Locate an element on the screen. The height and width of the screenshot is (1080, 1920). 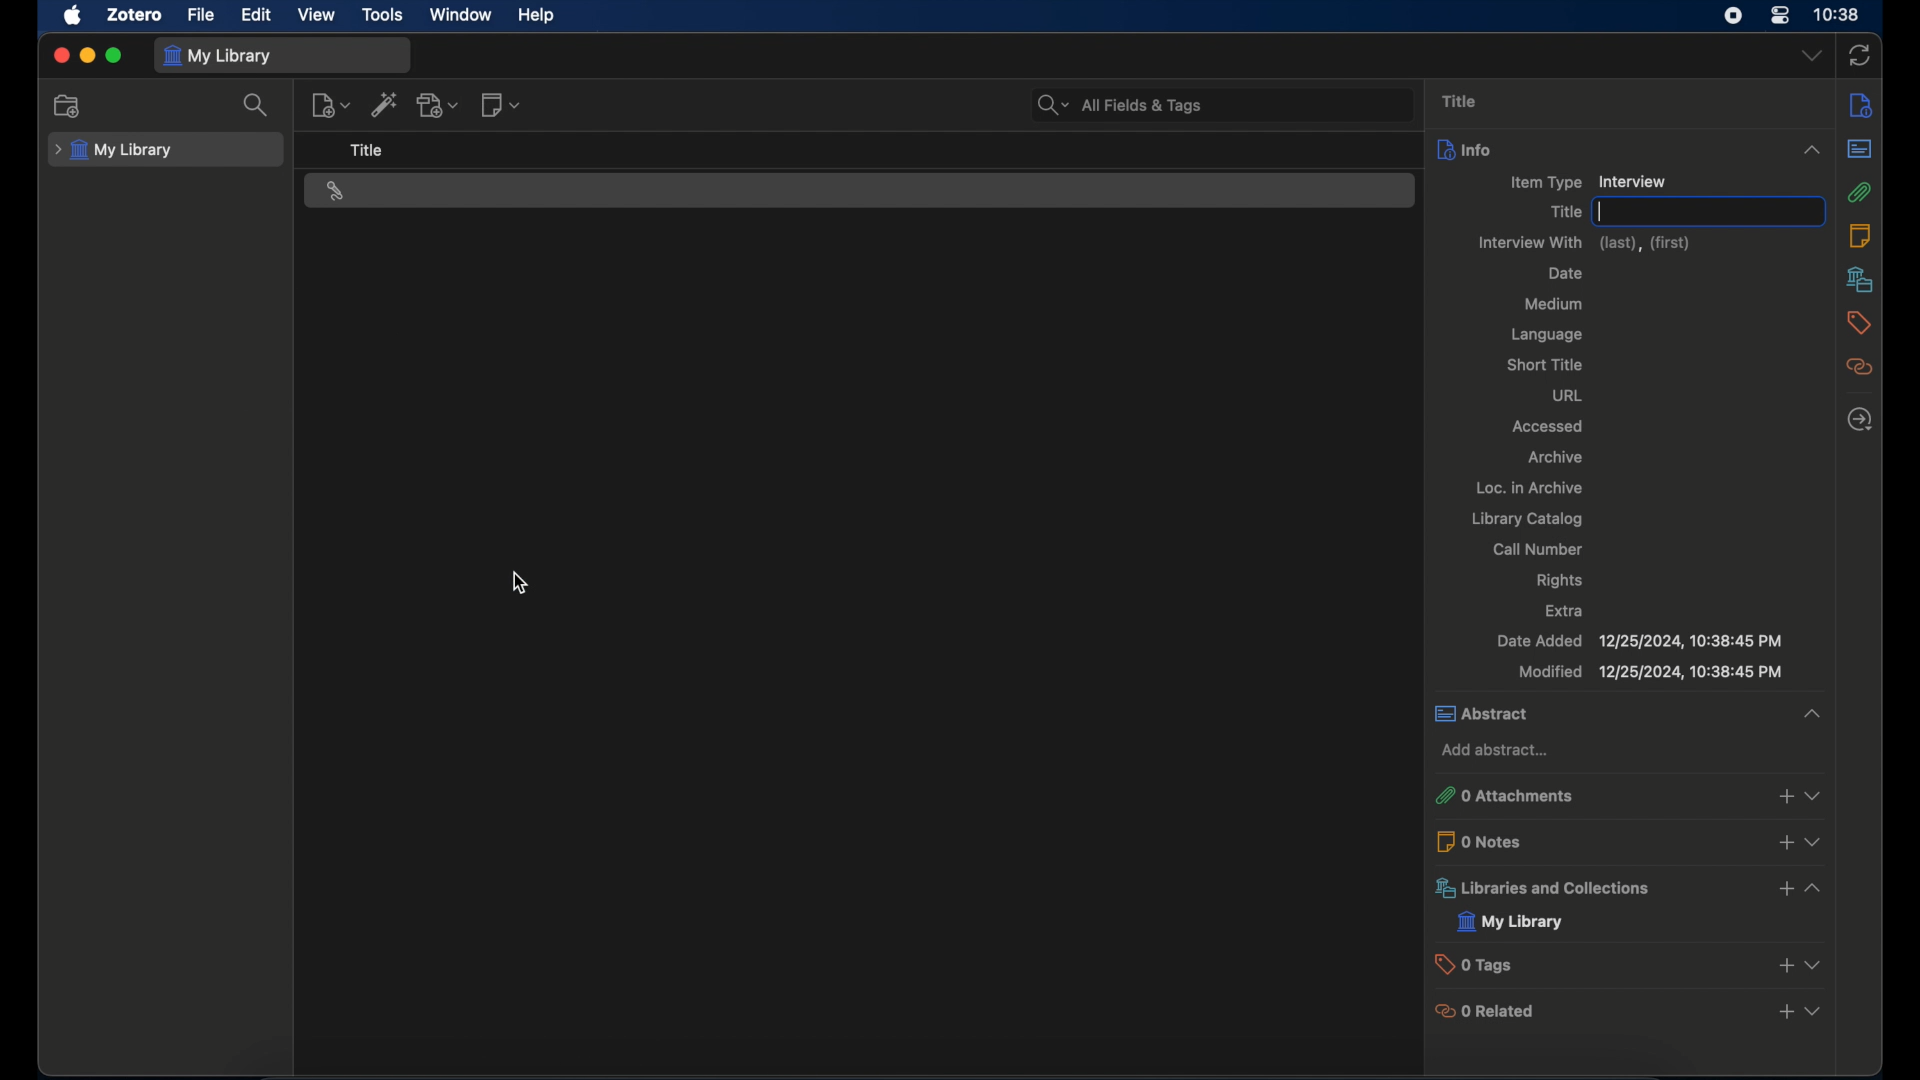
item type is located at coordinates (1544, 183).